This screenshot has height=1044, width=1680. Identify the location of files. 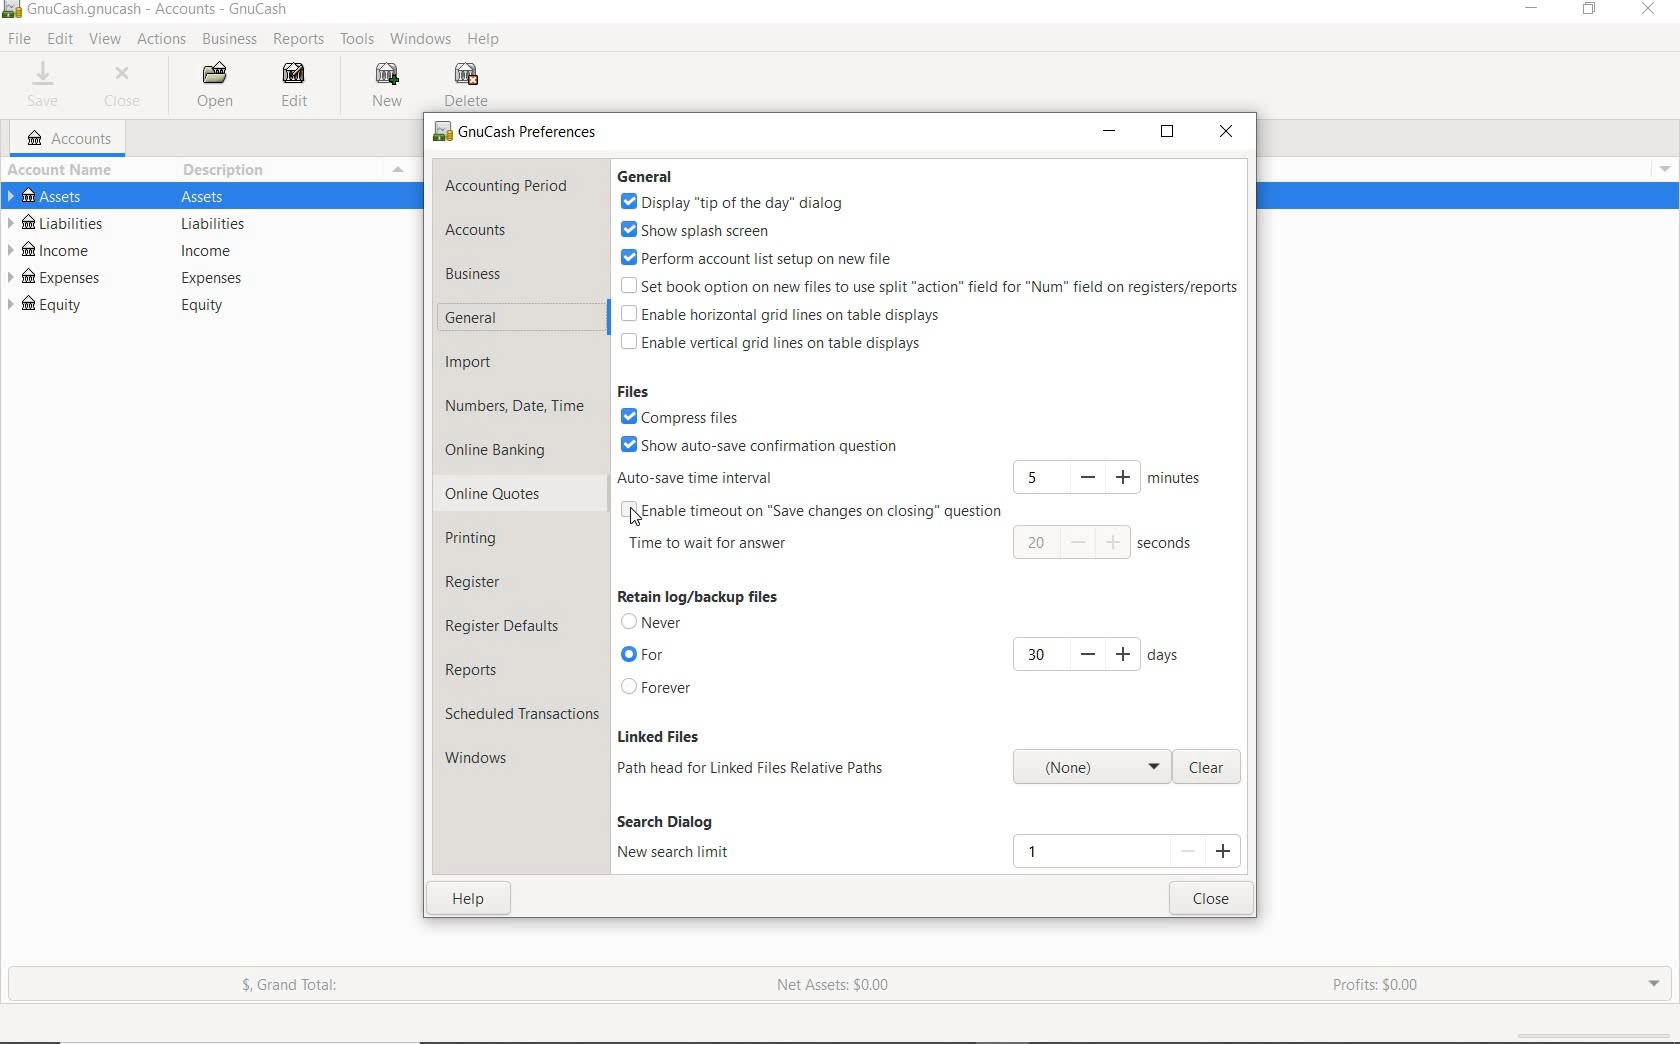
(636, 392).